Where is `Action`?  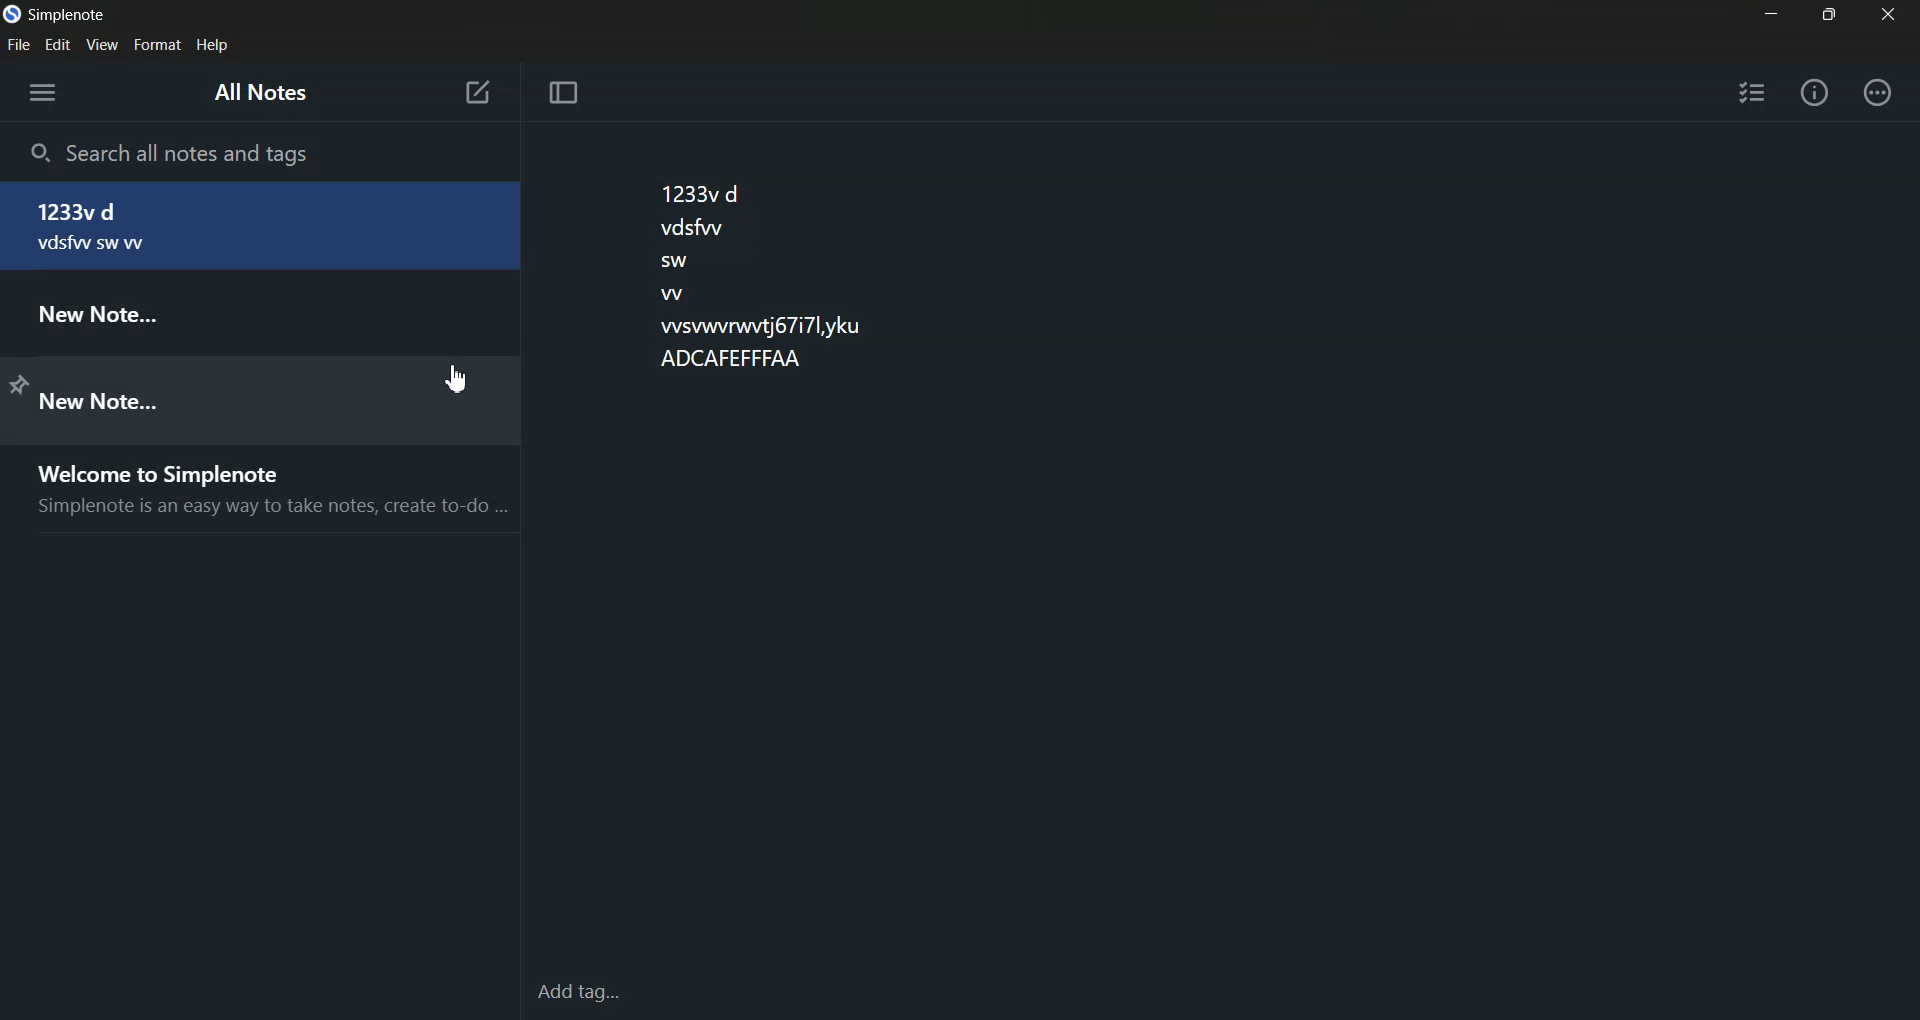
Action is located at coordinates (1878, 91).